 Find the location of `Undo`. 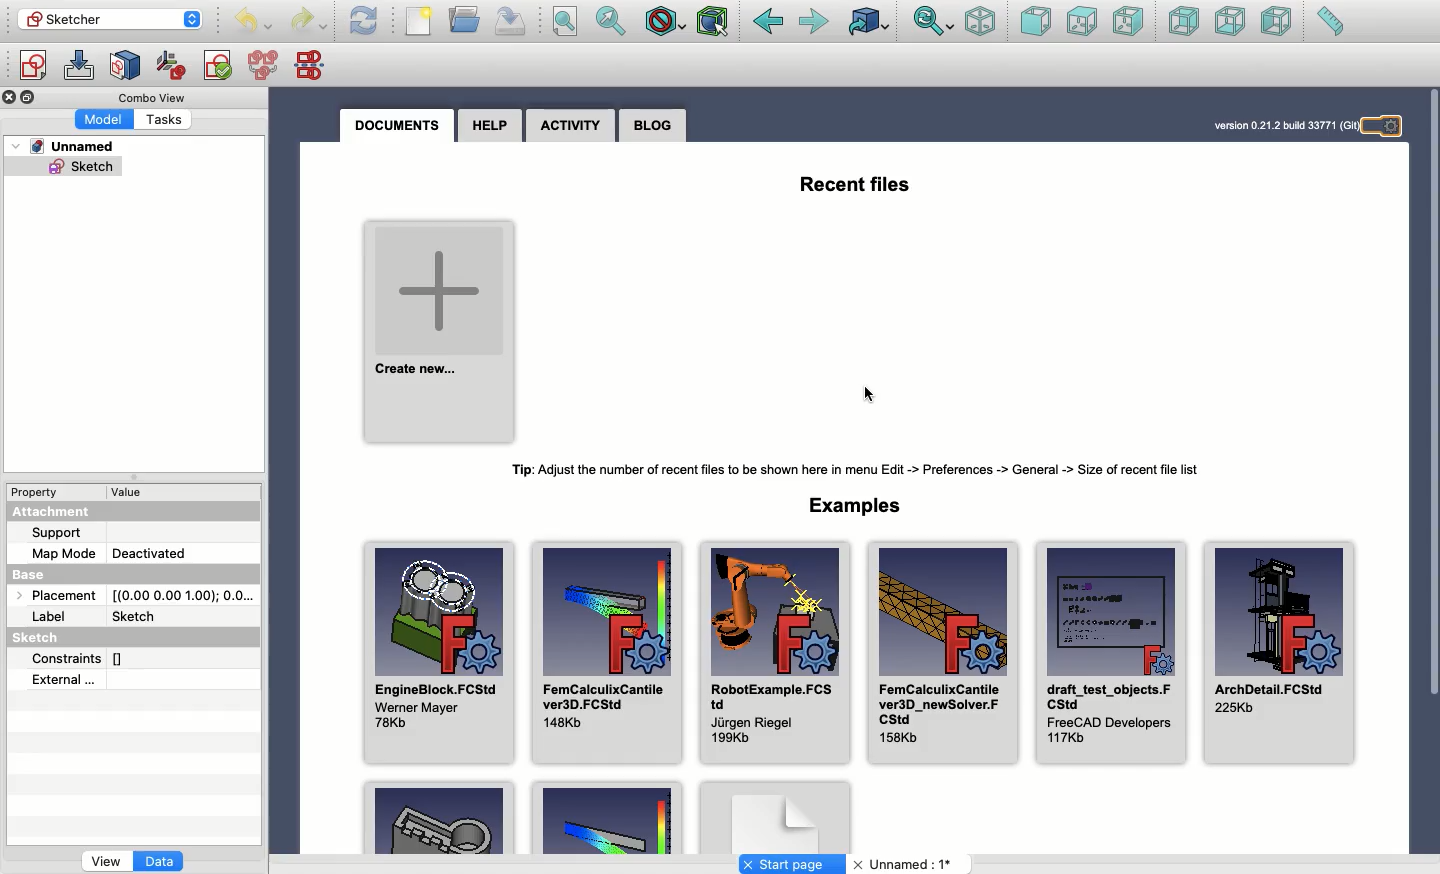

Undo is located at coordinates (310, 21).